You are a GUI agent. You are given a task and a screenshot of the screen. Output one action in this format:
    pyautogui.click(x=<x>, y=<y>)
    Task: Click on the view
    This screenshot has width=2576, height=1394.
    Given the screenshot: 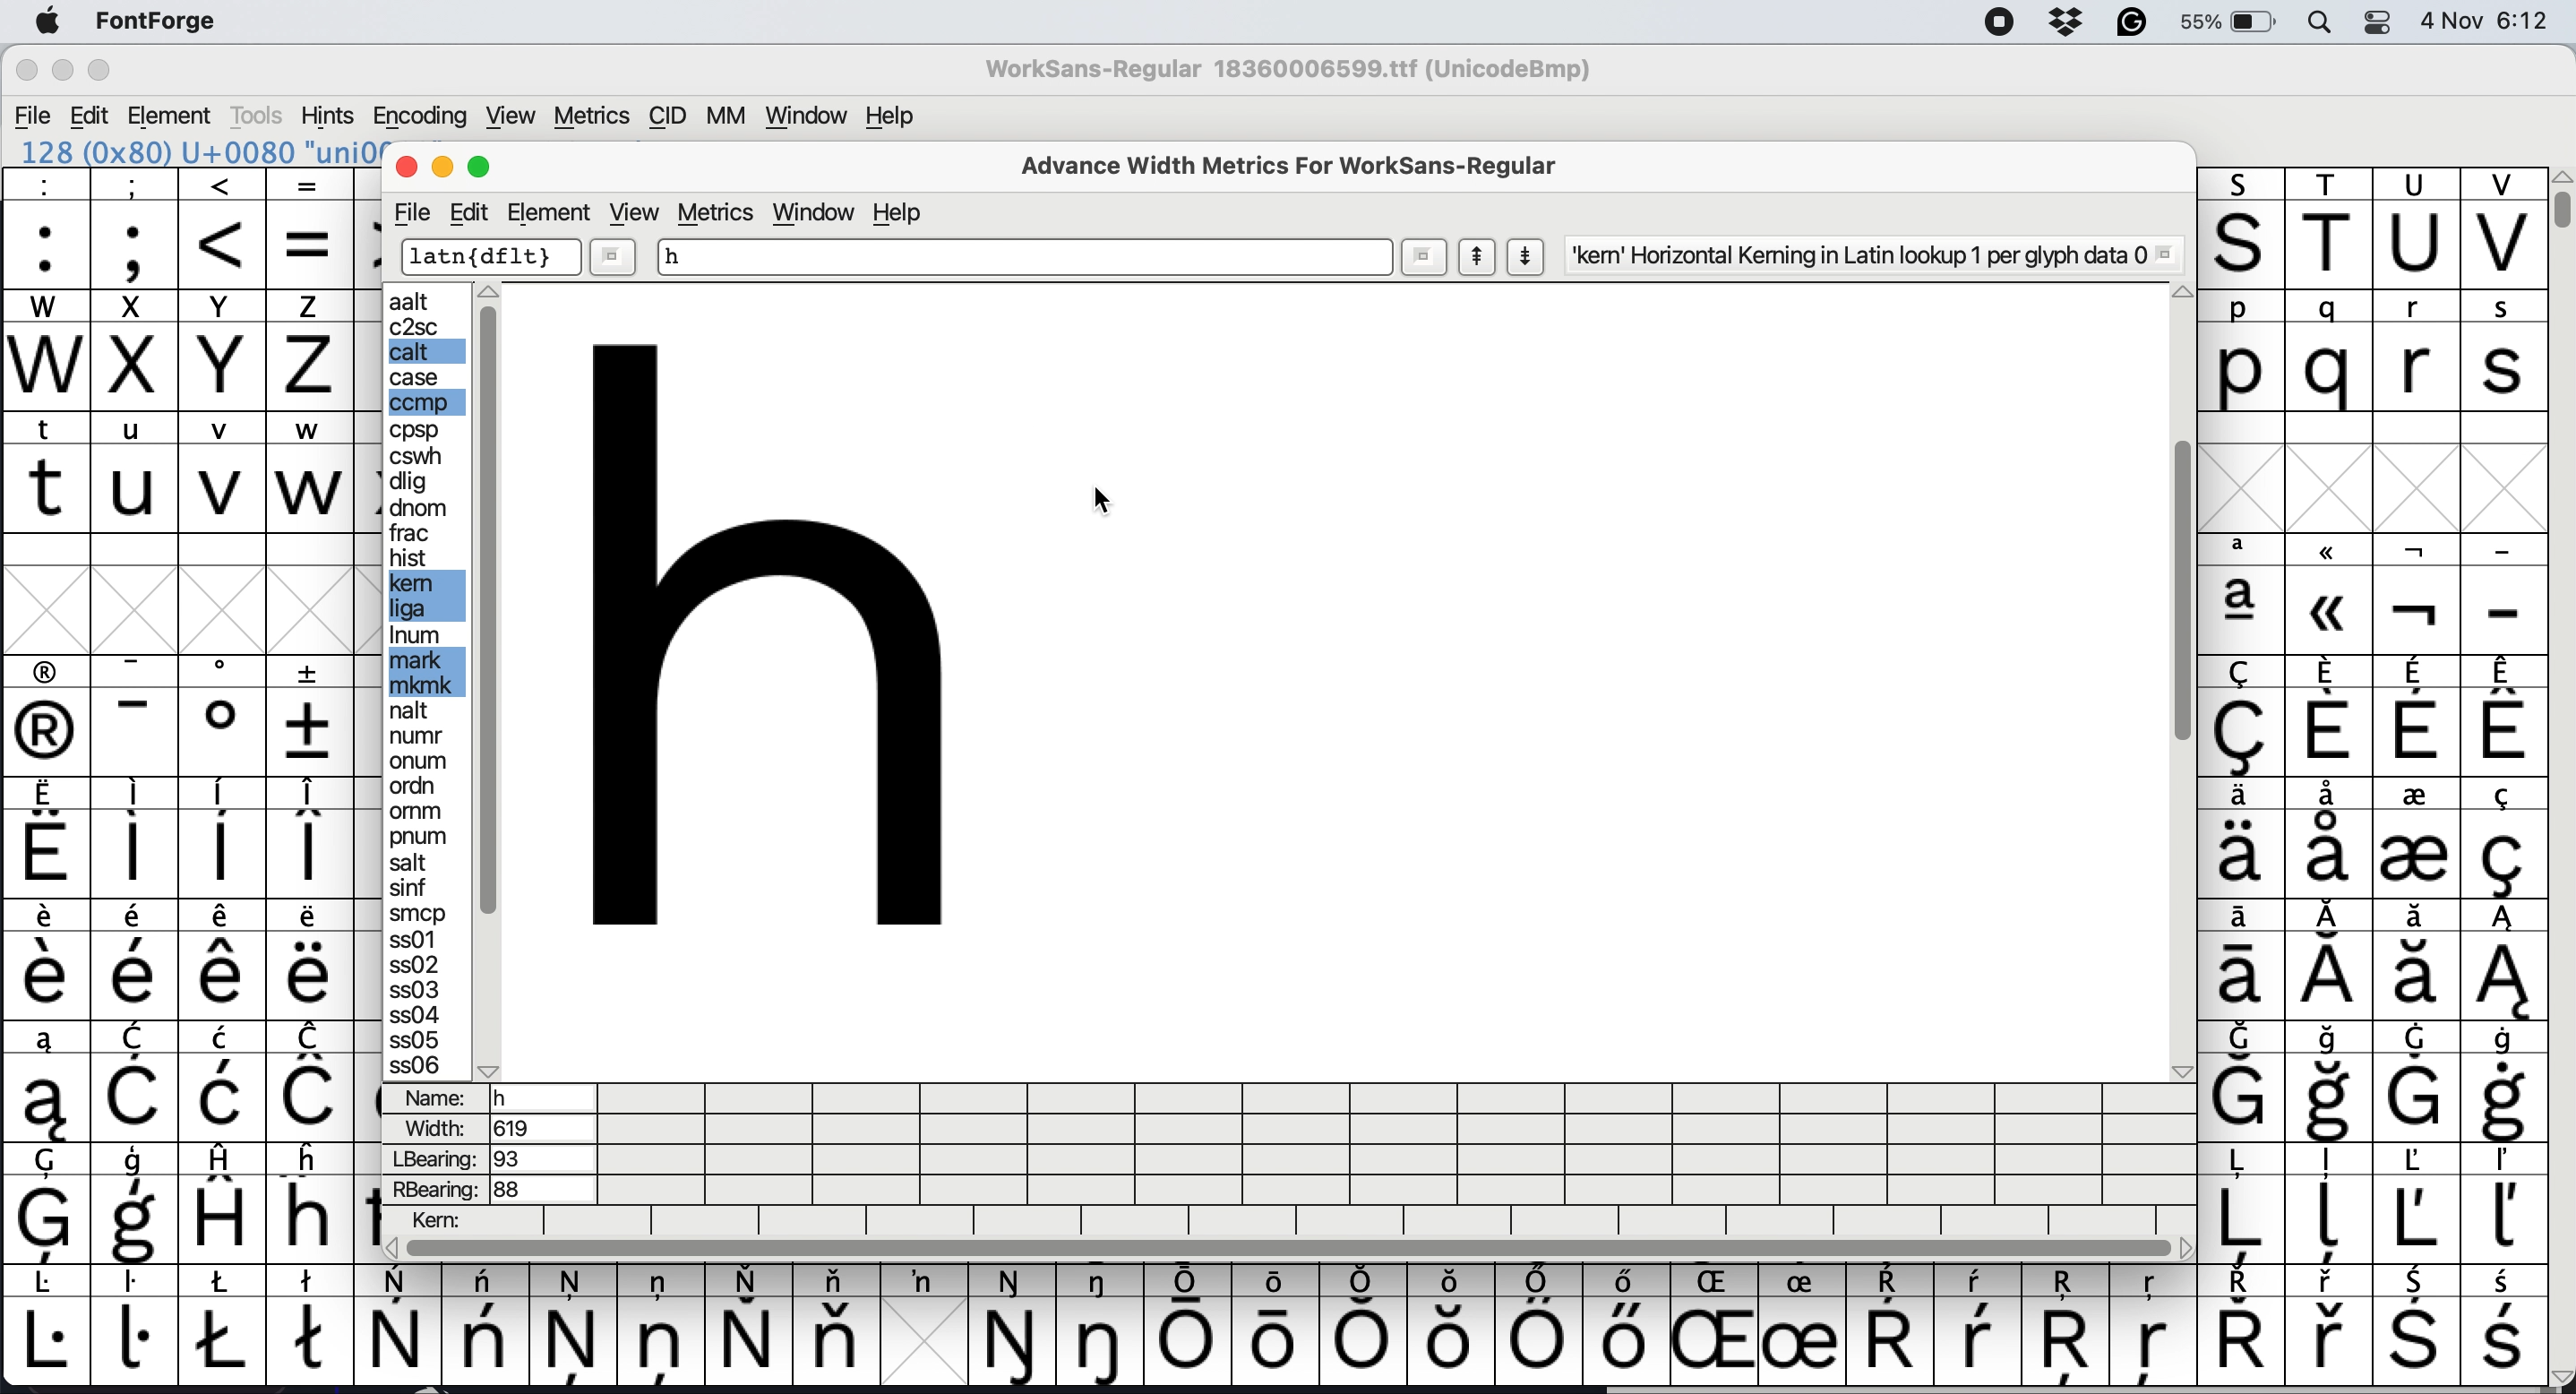 What is the action you would take?
    pyautogui.click(x=634, y=213)
    